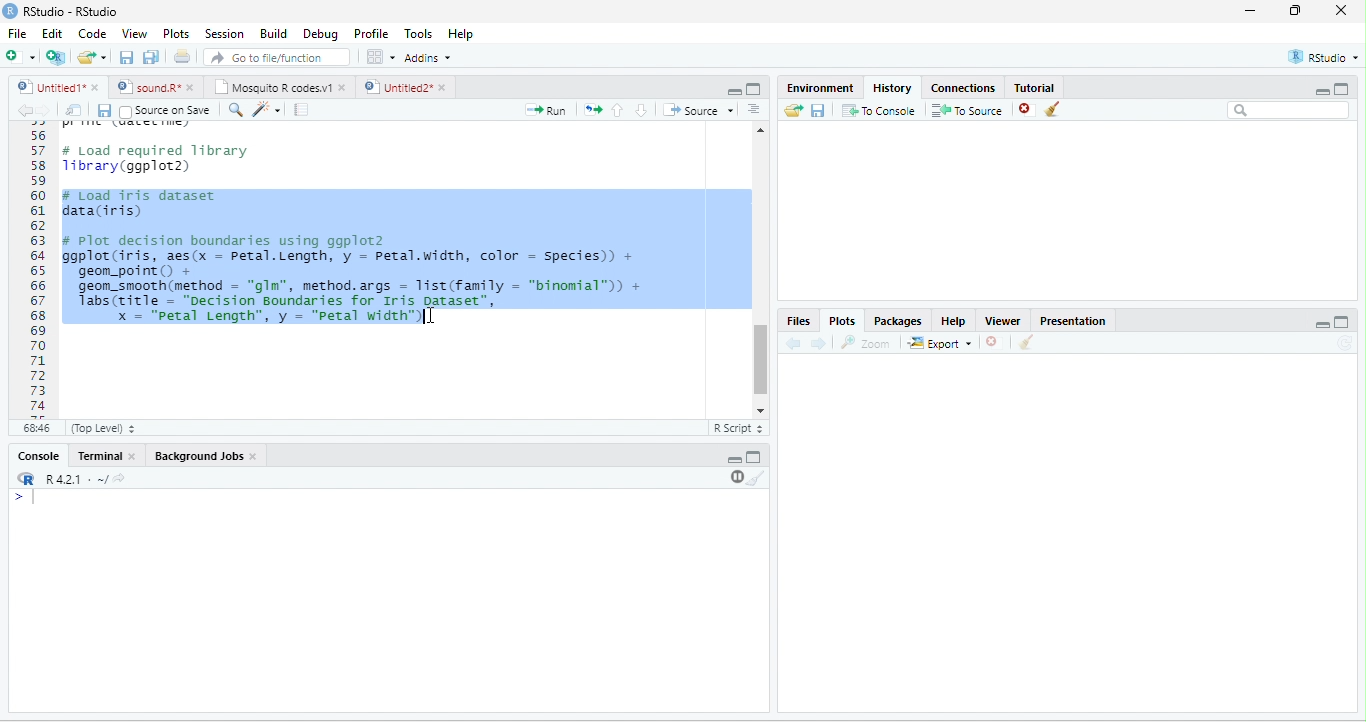  What do you see at coordinates (892, 88) in the screenshot?
I see `History` at bounding box center [892, 88].